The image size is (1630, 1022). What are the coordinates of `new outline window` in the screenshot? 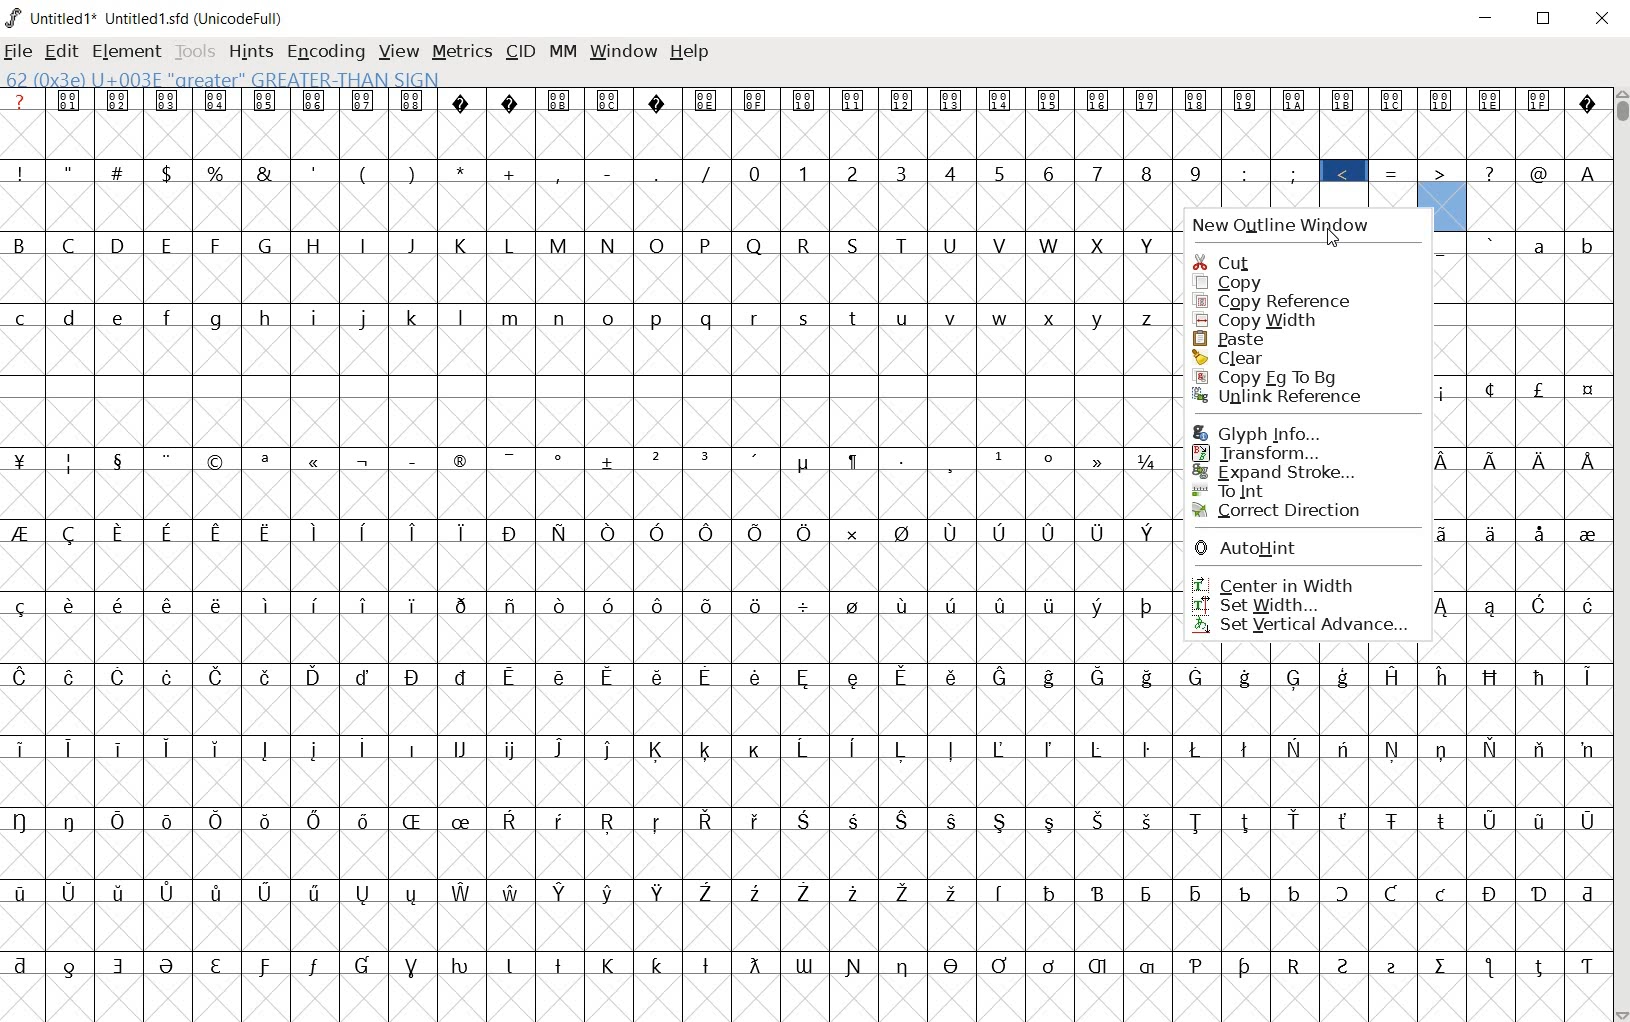 It's located at (1294, 226).